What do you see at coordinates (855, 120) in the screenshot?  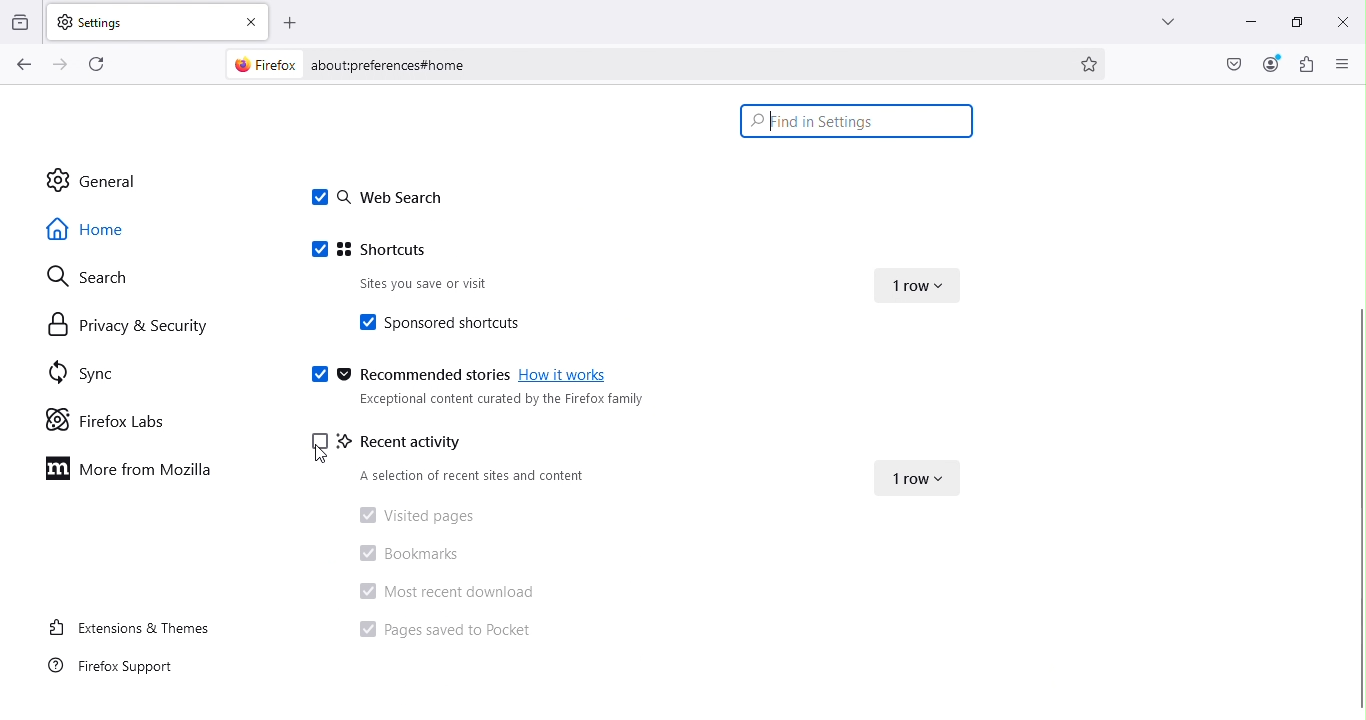 I see `Search bar` at bounding box center [855, 120].